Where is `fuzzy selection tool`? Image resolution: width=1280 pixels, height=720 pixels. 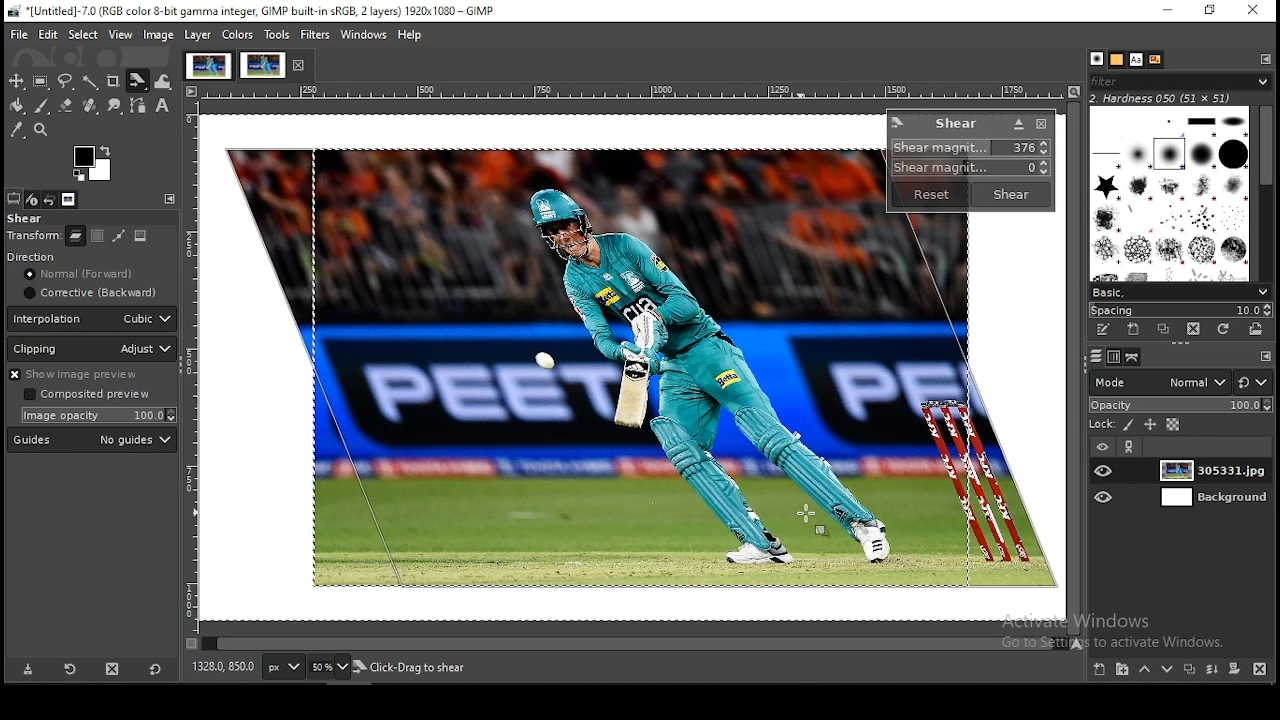 fuzzy selection tool is located at coordinates (93, 83).